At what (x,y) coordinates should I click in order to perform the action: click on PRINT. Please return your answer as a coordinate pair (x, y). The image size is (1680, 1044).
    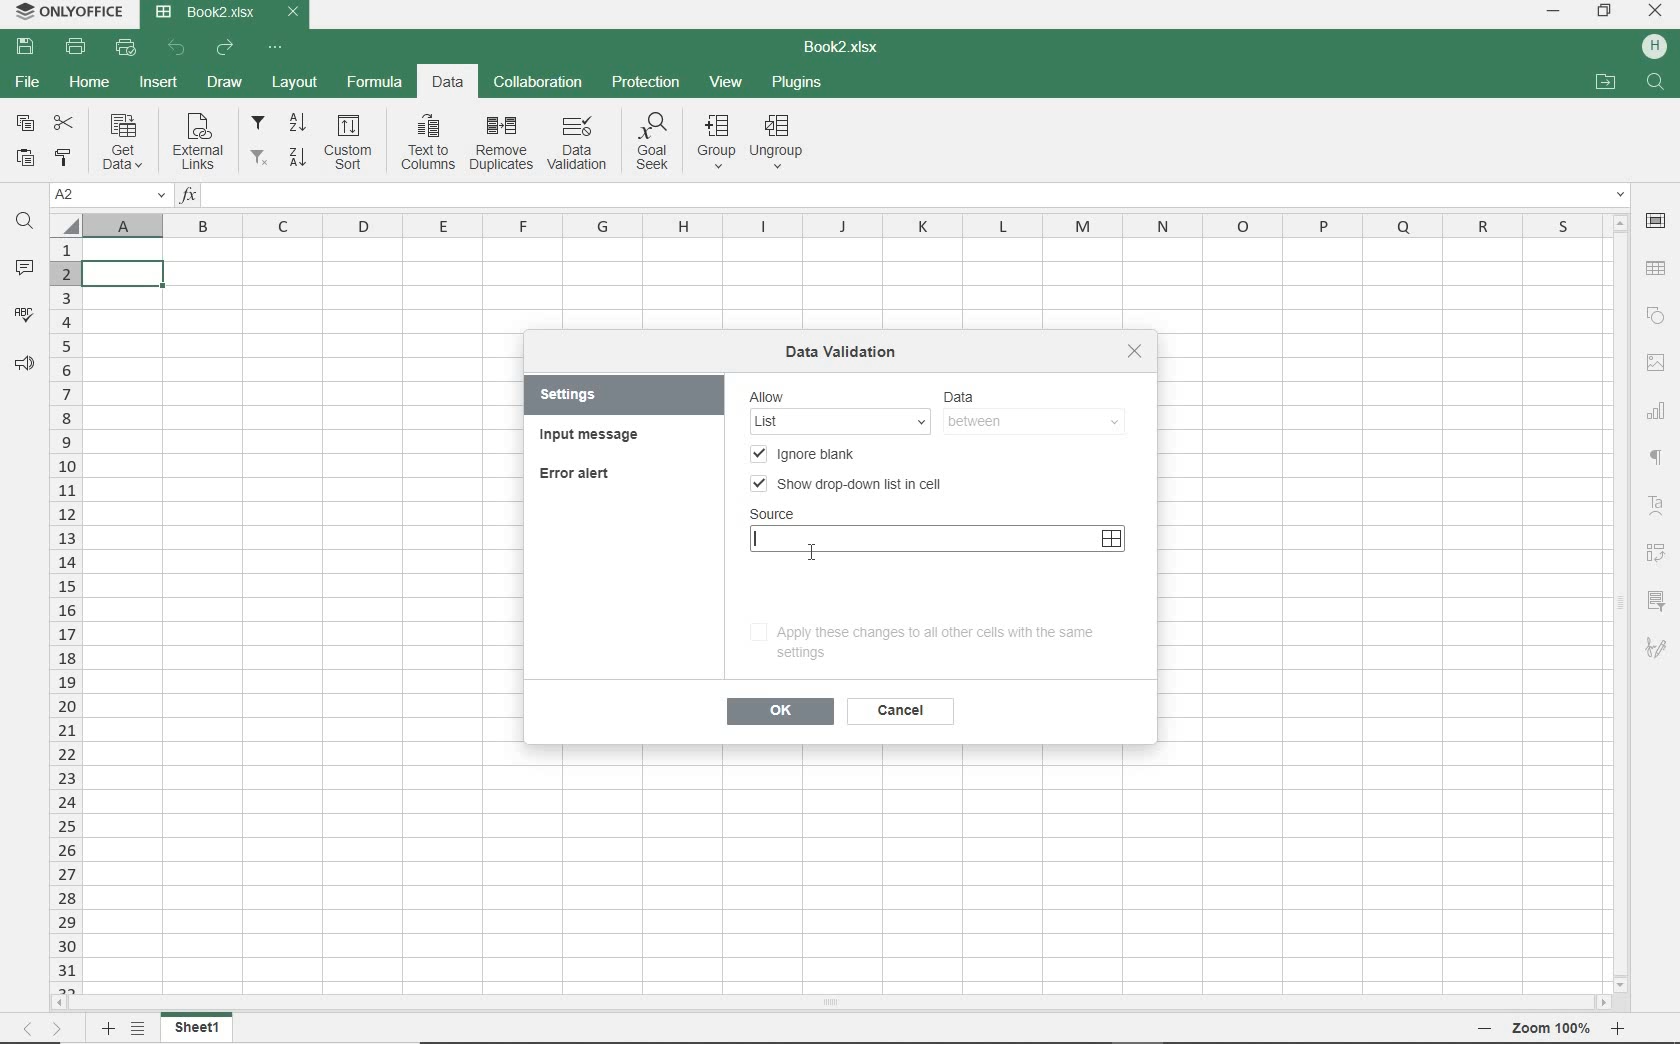
    Looking at the image, I should click on (76, 48).